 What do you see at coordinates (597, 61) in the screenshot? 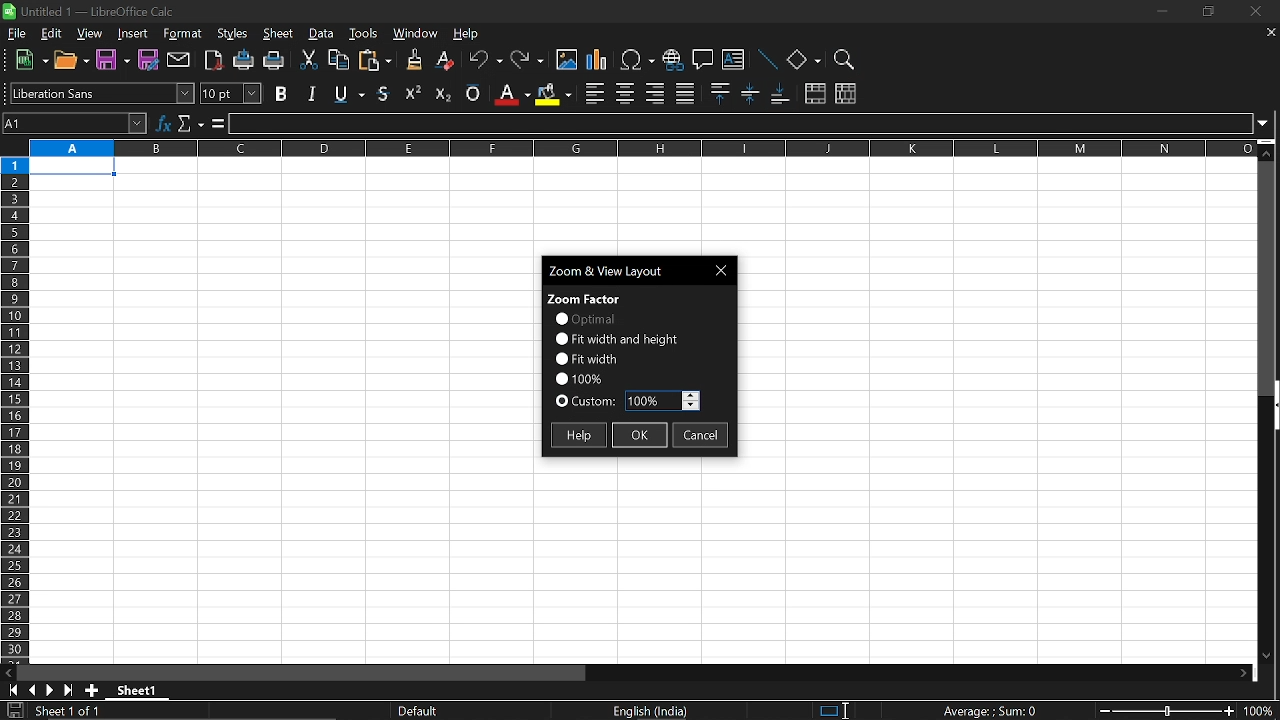
I see `insert chart` at bounding box center [597, 61].